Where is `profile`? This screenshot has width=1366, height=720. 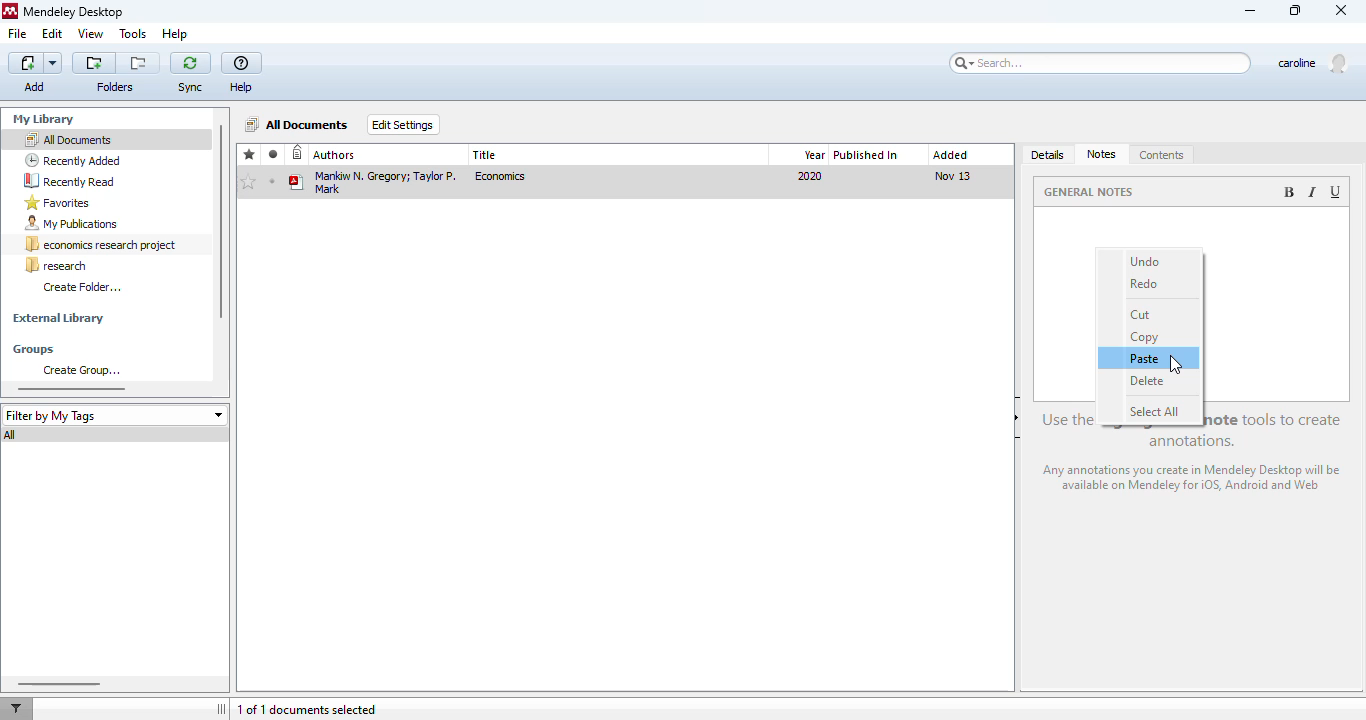
profile is located at coordinates (1312, 64).